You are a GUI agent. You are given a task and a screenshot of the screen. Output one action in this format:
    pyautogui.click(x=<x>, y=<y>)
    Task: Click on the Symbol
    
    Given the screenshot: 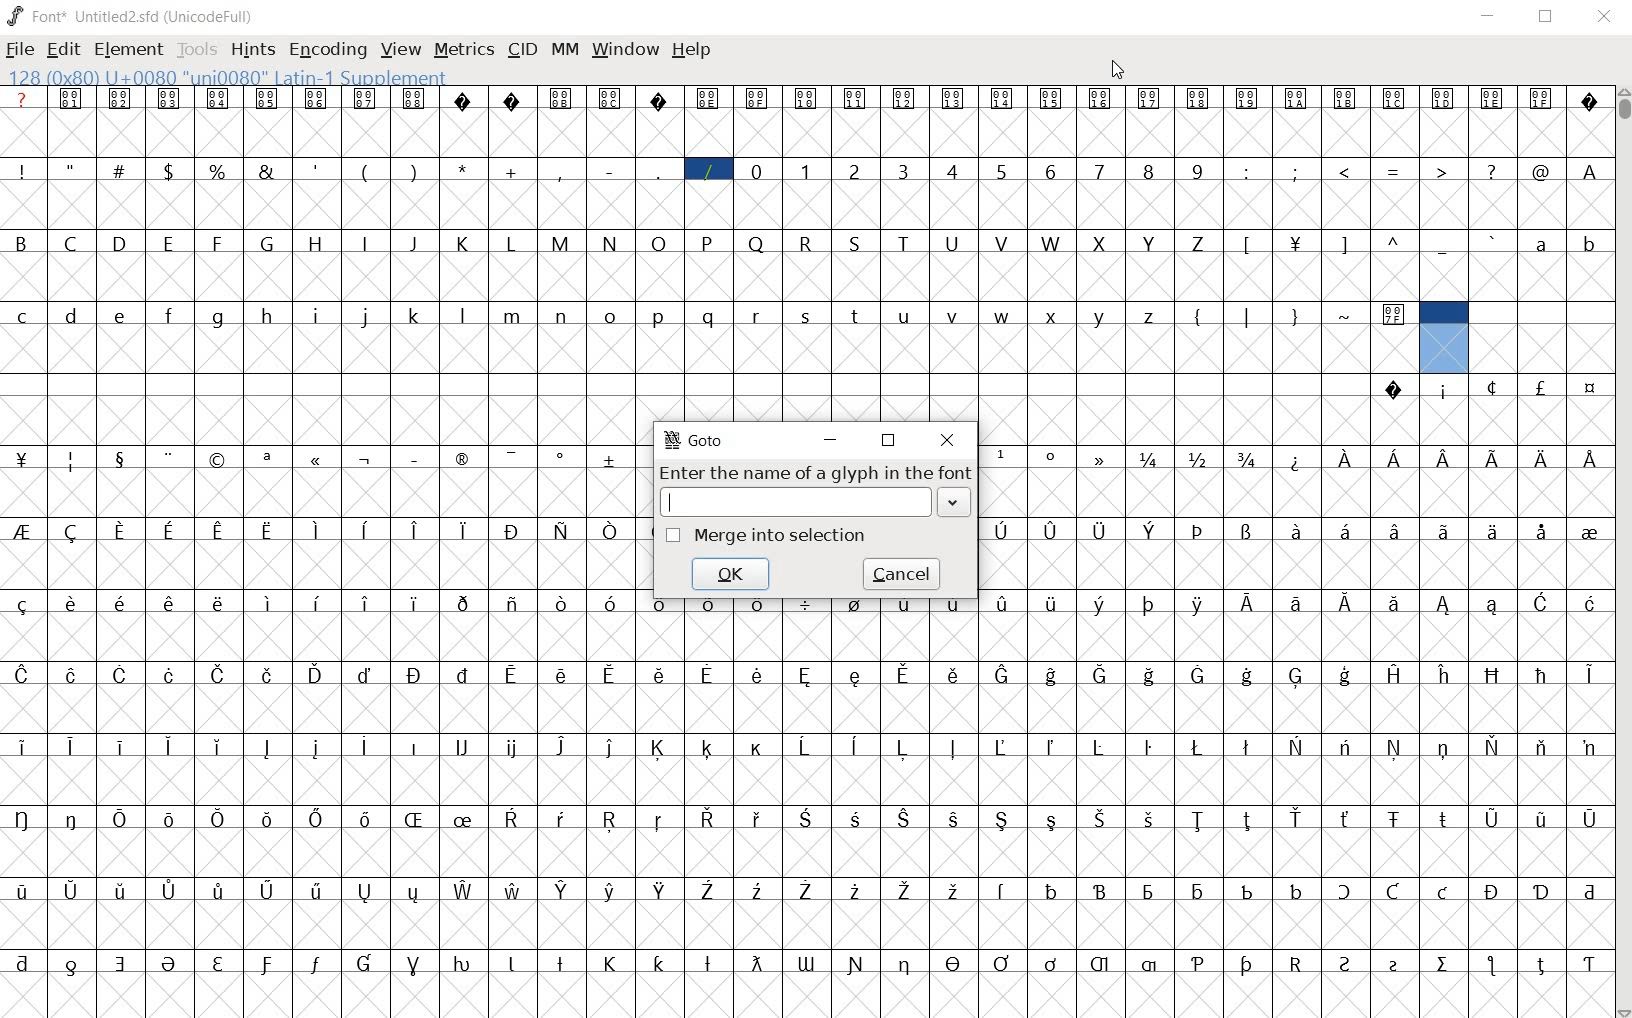 What is the action you would take?
    pyautogui.click(x=1345, y=674)
    